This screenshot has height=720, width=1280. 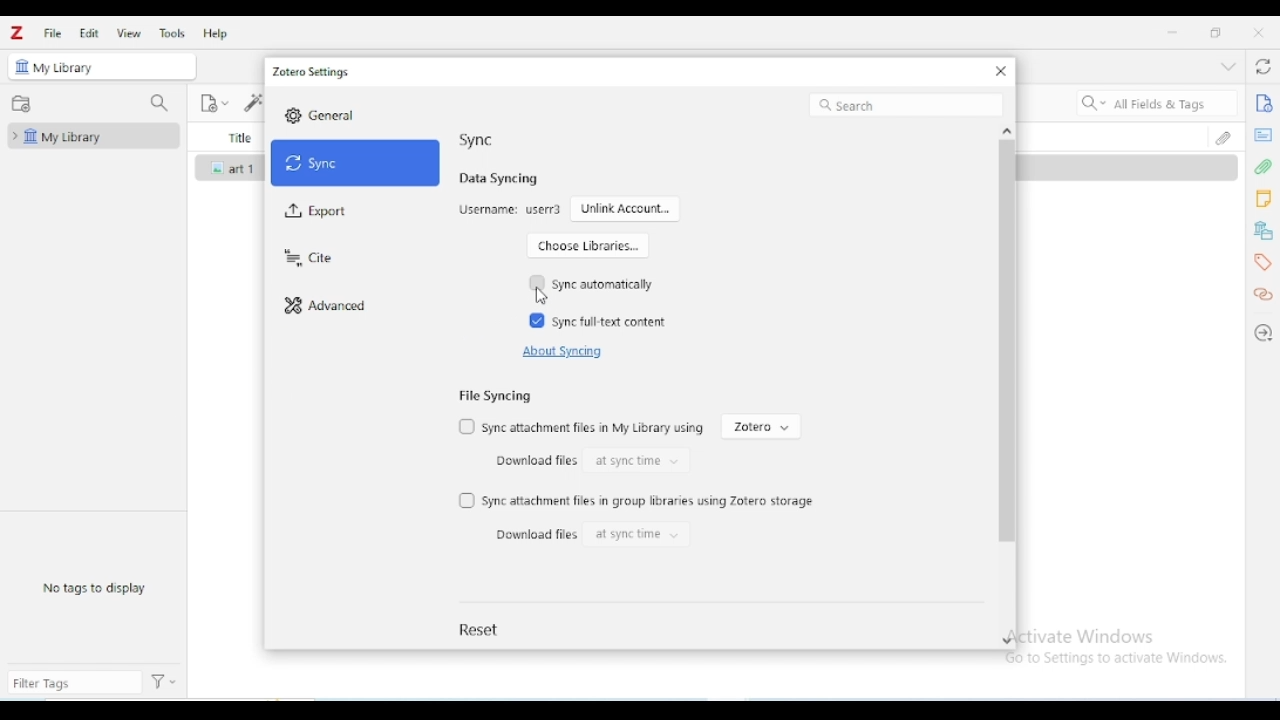 What do you see at coordinates (1263, 231) in the screenshot?
I see `libraries and collections` at bounding box center [1263, 231].